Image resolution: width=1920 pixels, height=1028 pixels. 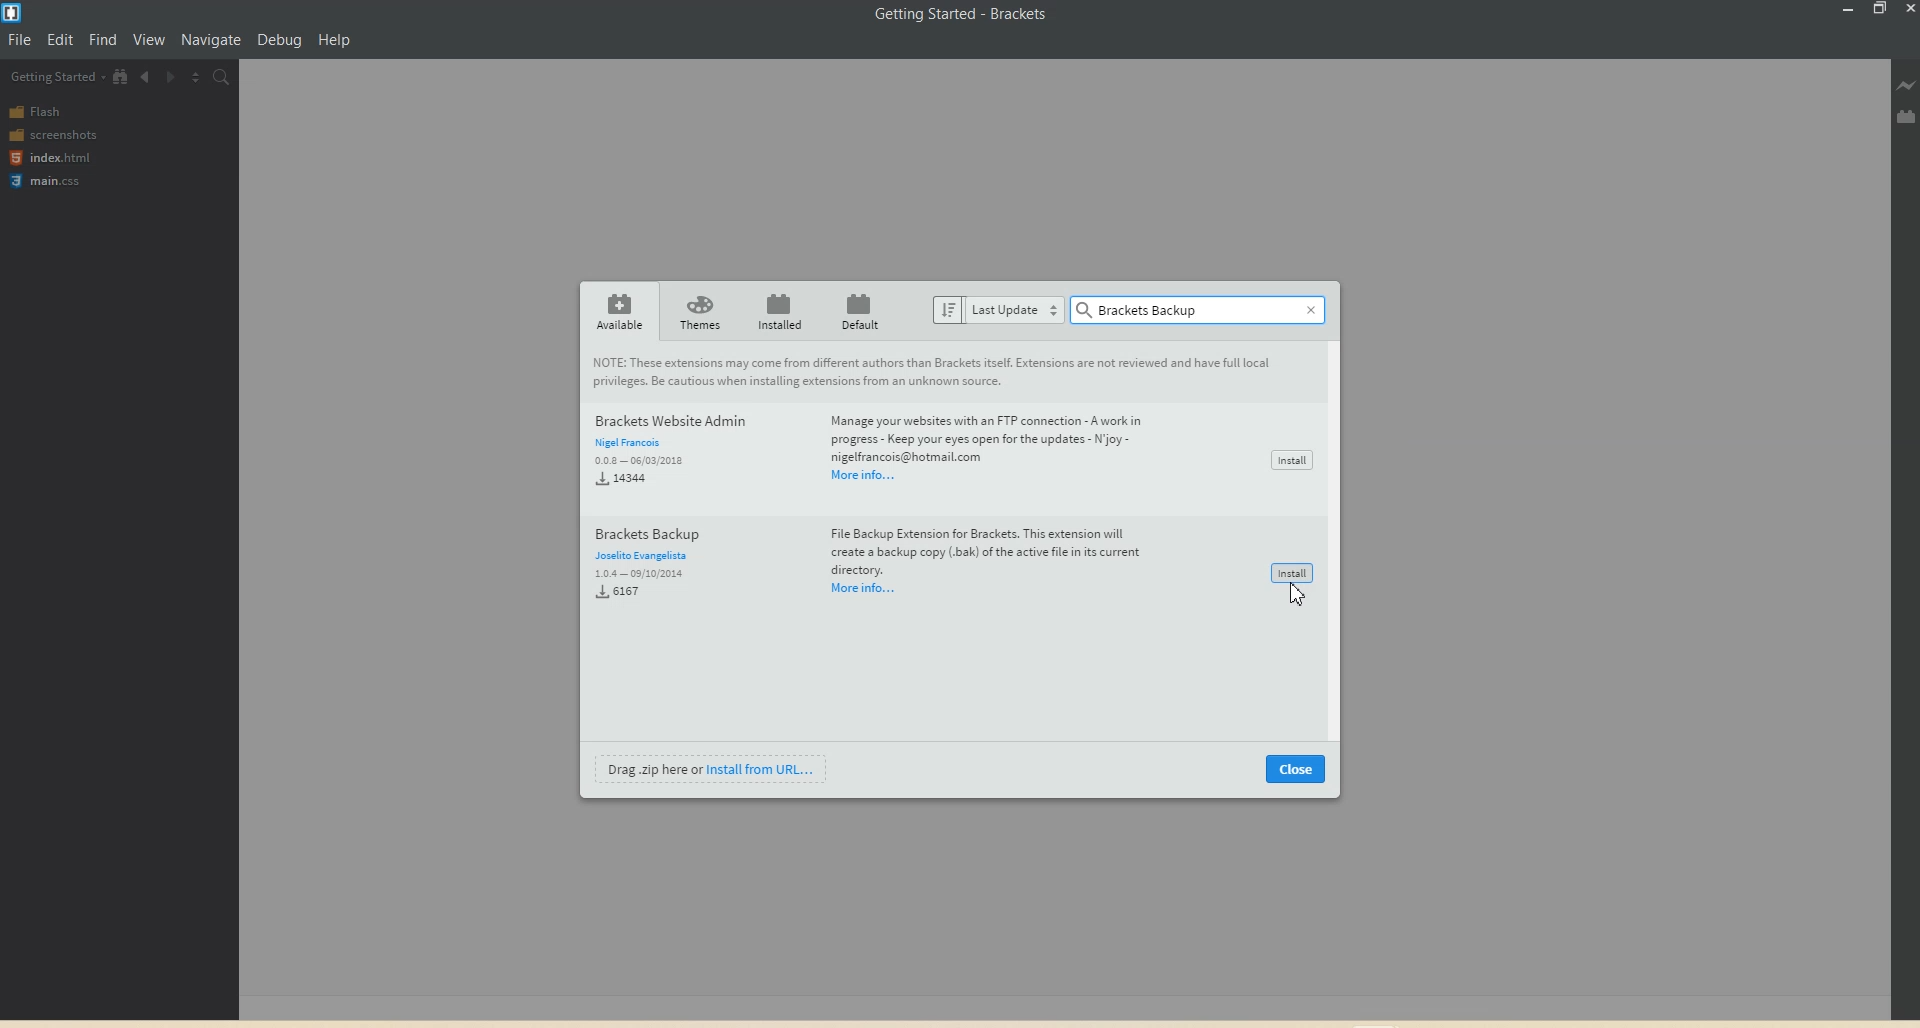 What do you see at coordinates (768, 768) in the screenshot?
I see `Install from URL...` at bounding box center [768, 768].